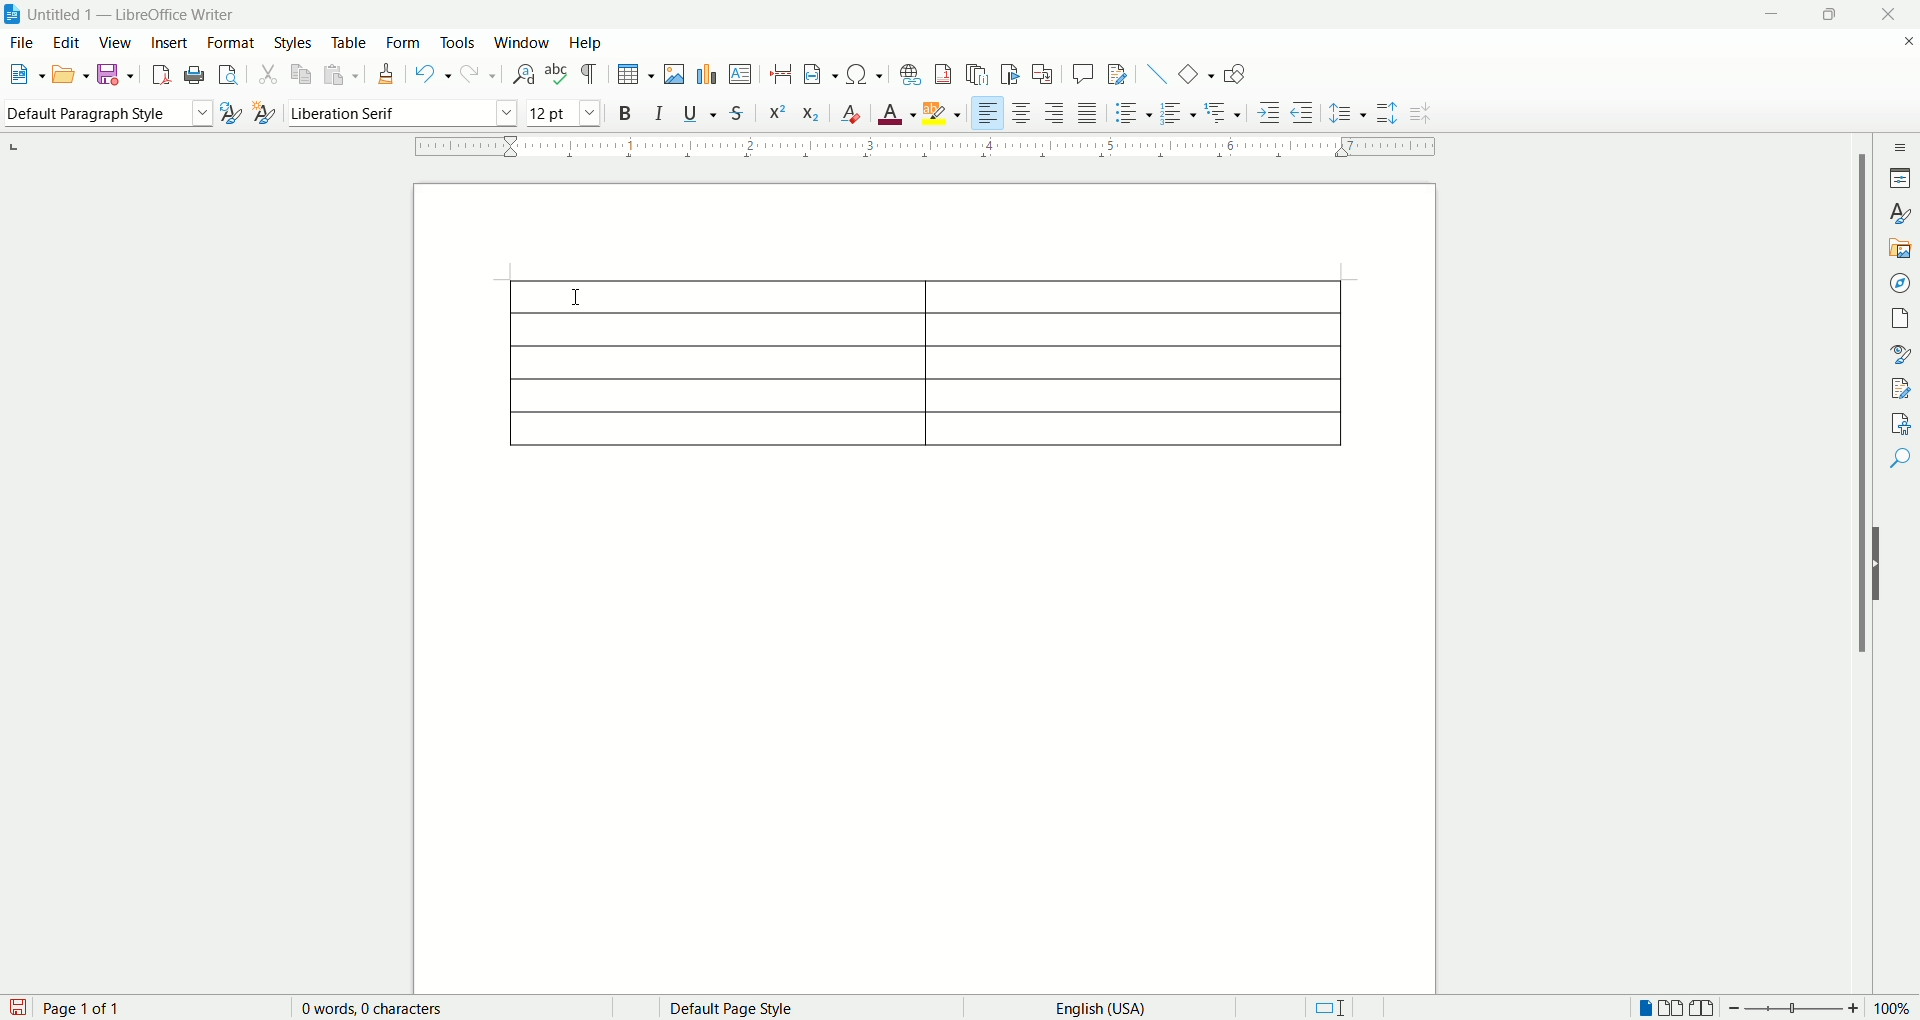 The image size is (1920, 1020). I want to click on new style, so click(263, 116).